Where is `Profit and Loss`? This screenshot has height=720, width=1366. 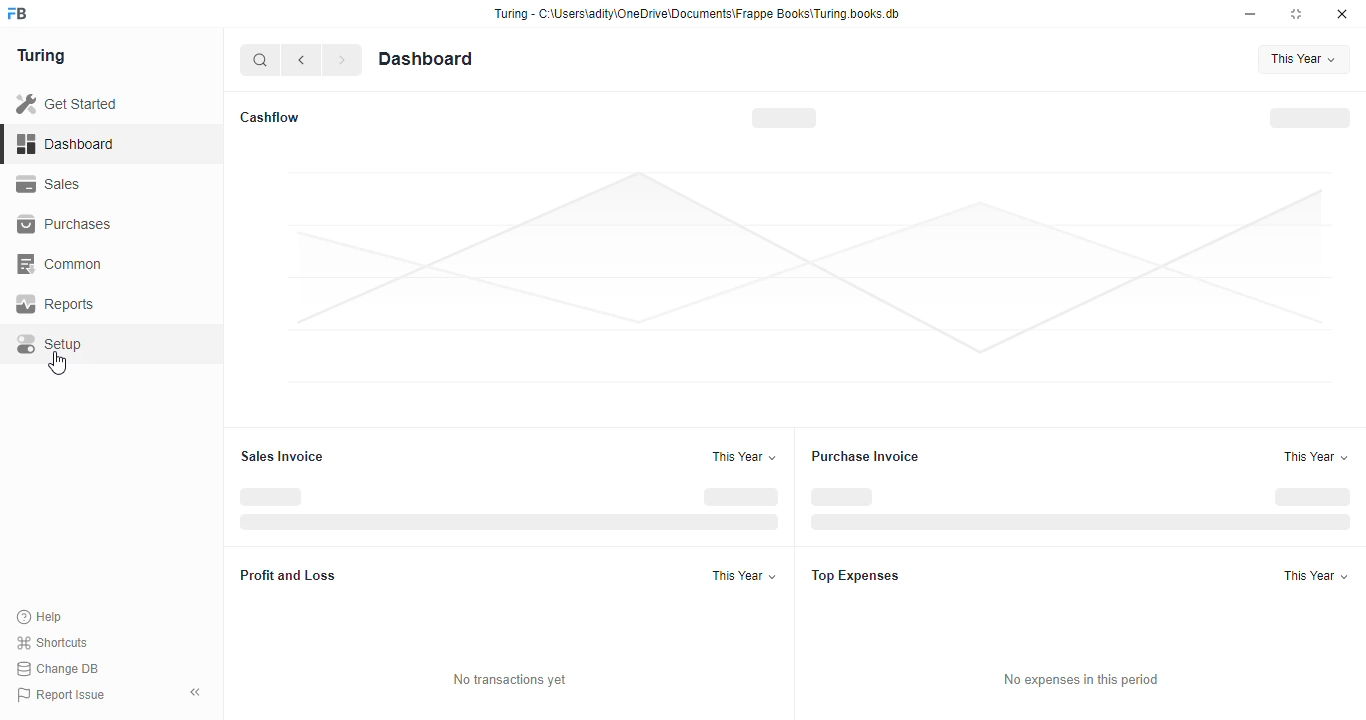 Profit and Loss is located at coordinates (296, 576).